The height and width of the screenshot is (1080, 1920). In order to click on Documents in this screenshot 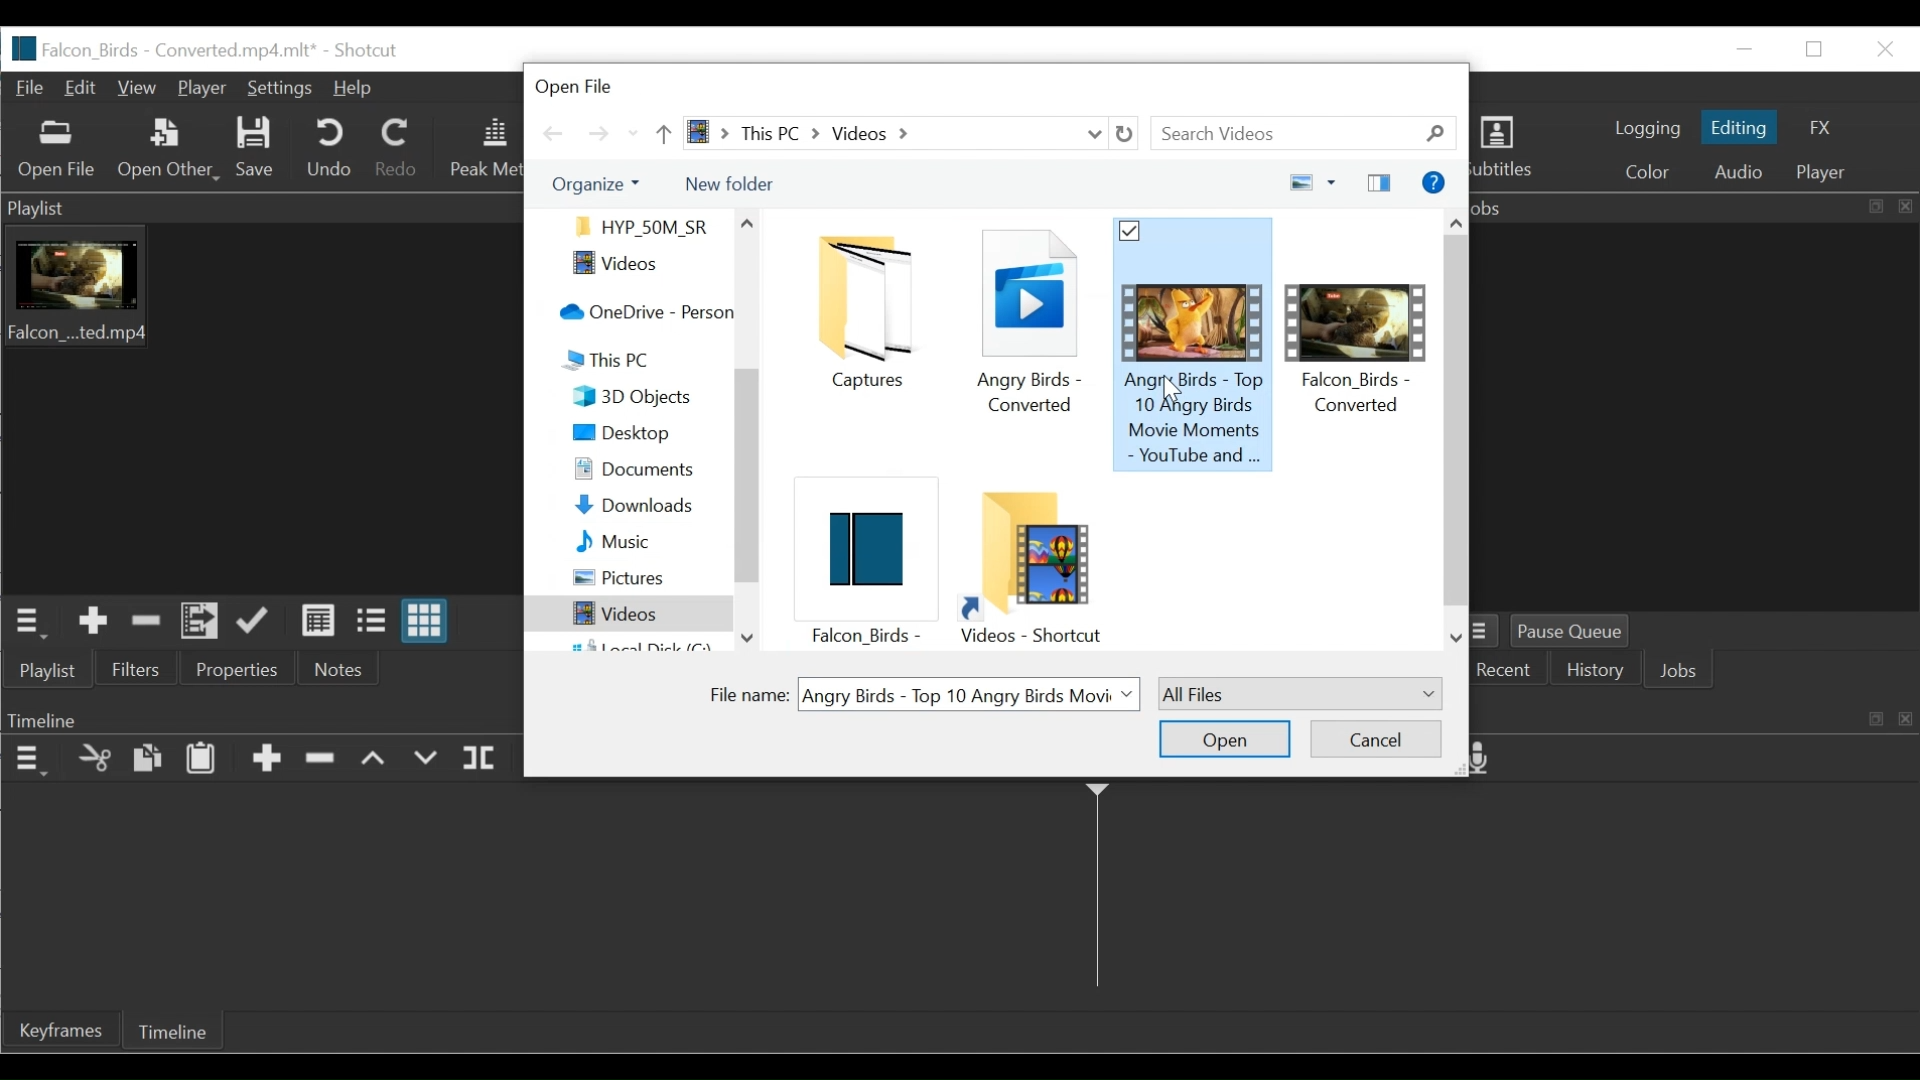, I will do `click(638, 470)`.